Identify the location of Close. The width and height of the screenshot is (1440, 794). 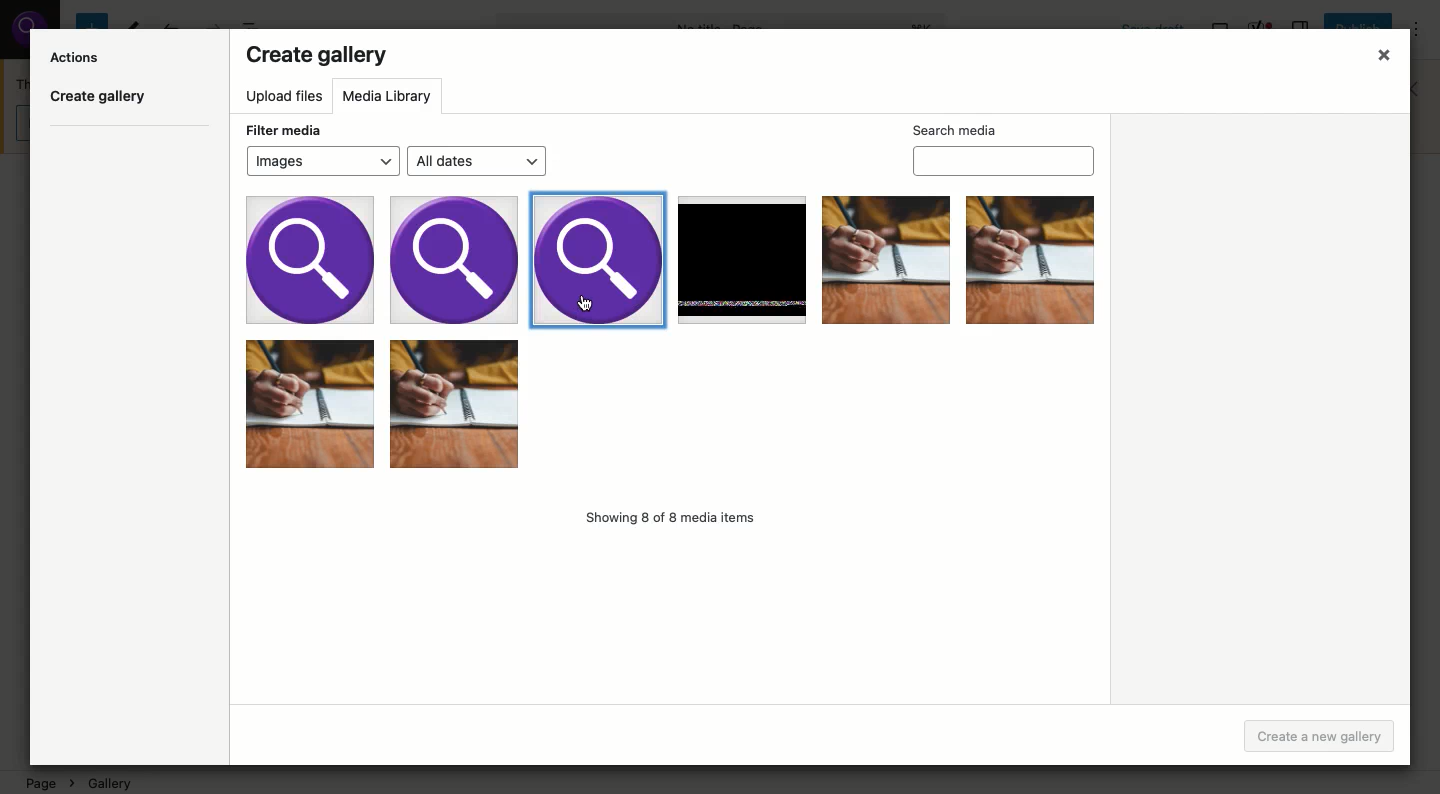
(1378, 58).